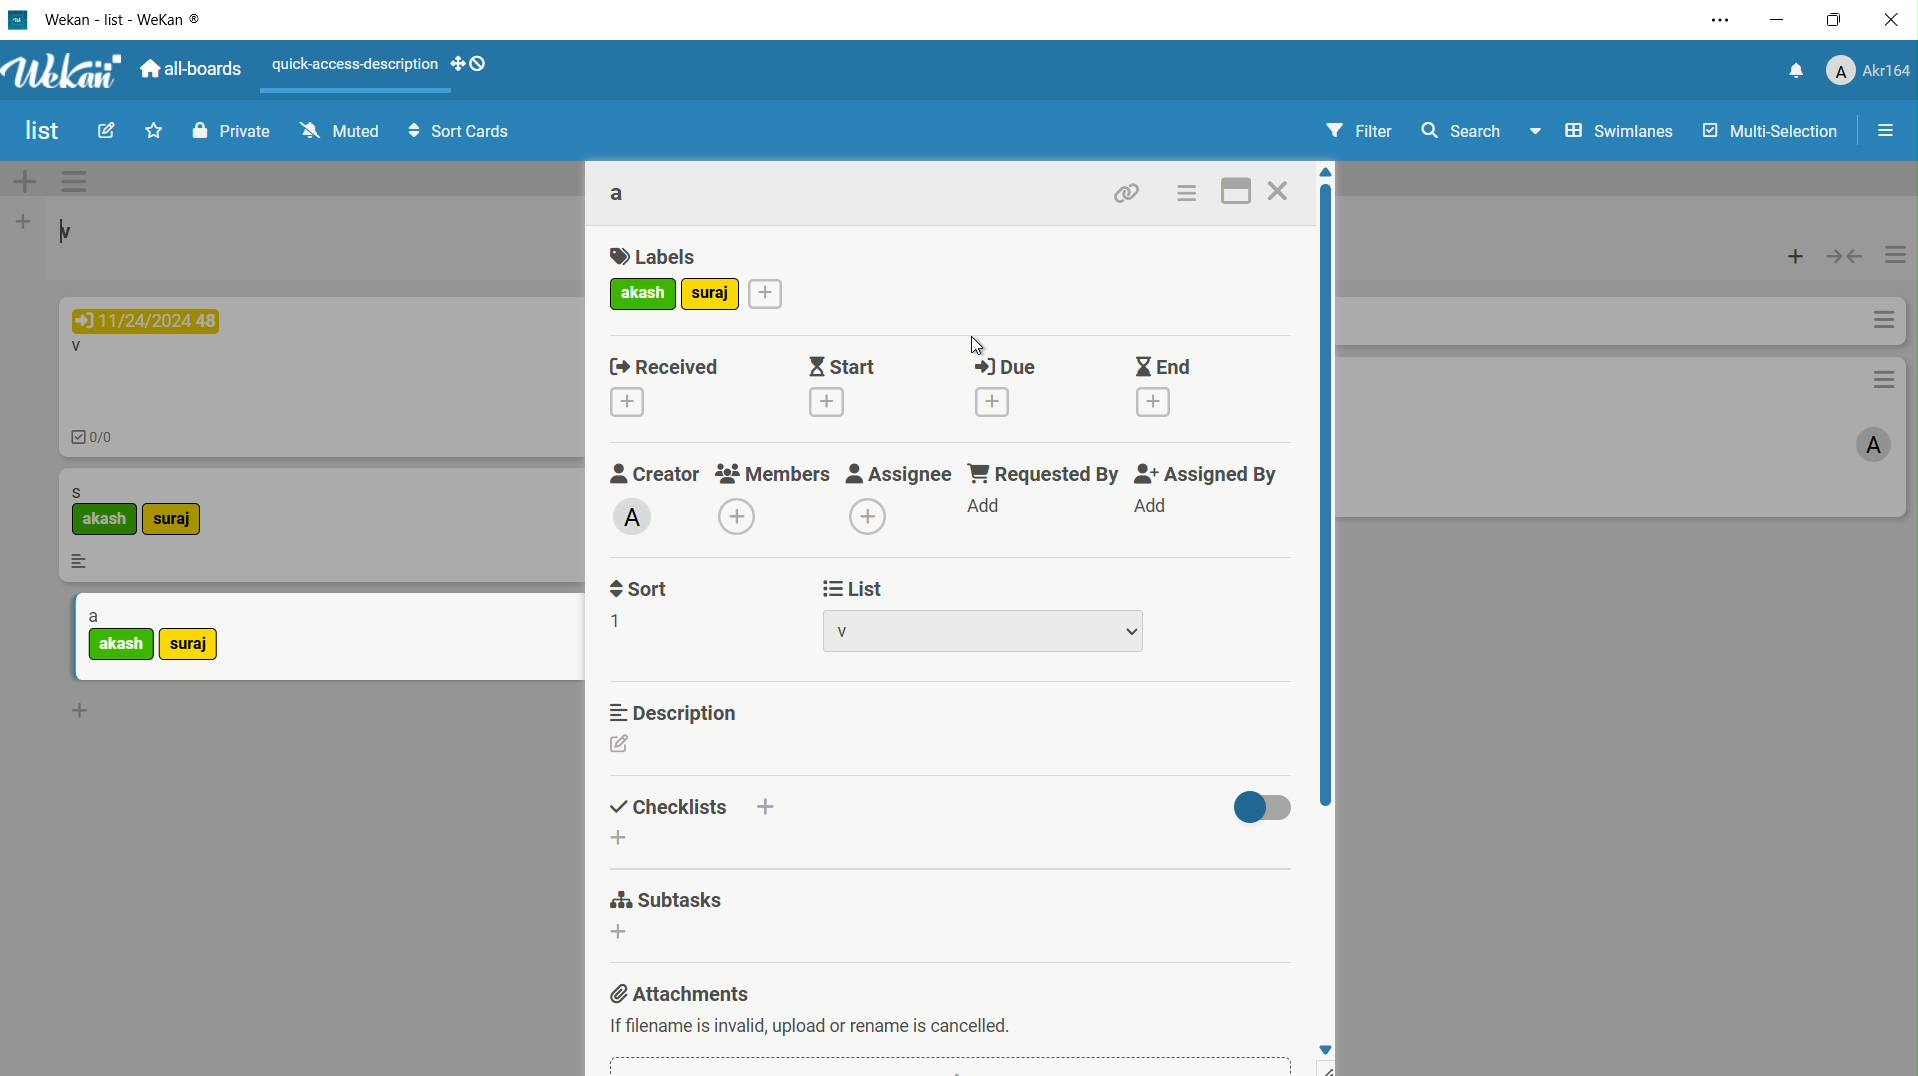 Image resolution: width=1918 pixels, height=1076 pixels. I want to click on add end date, so click(1156, 401).